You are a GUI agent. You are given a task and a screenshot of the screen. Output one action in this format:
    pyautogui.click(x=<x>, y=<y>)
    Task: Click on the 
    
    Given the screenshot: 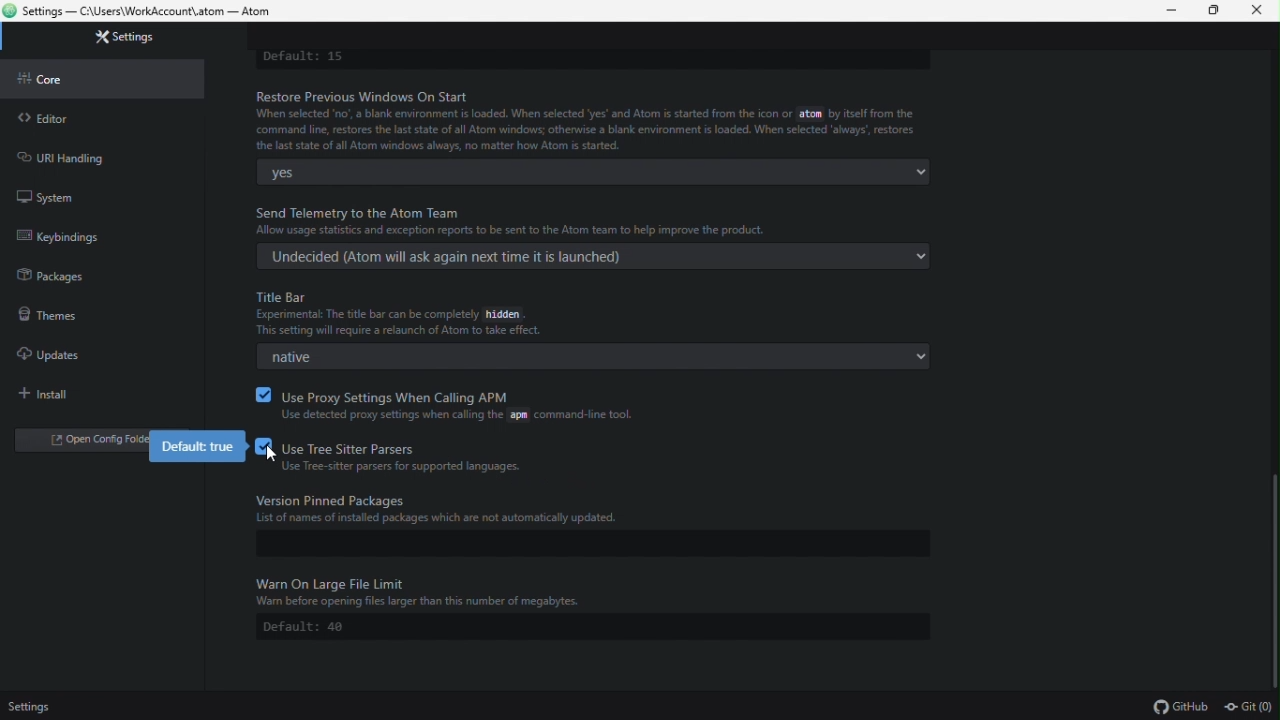 What is the action you would take?
    pyautogui.click(x=591, y=593)
    